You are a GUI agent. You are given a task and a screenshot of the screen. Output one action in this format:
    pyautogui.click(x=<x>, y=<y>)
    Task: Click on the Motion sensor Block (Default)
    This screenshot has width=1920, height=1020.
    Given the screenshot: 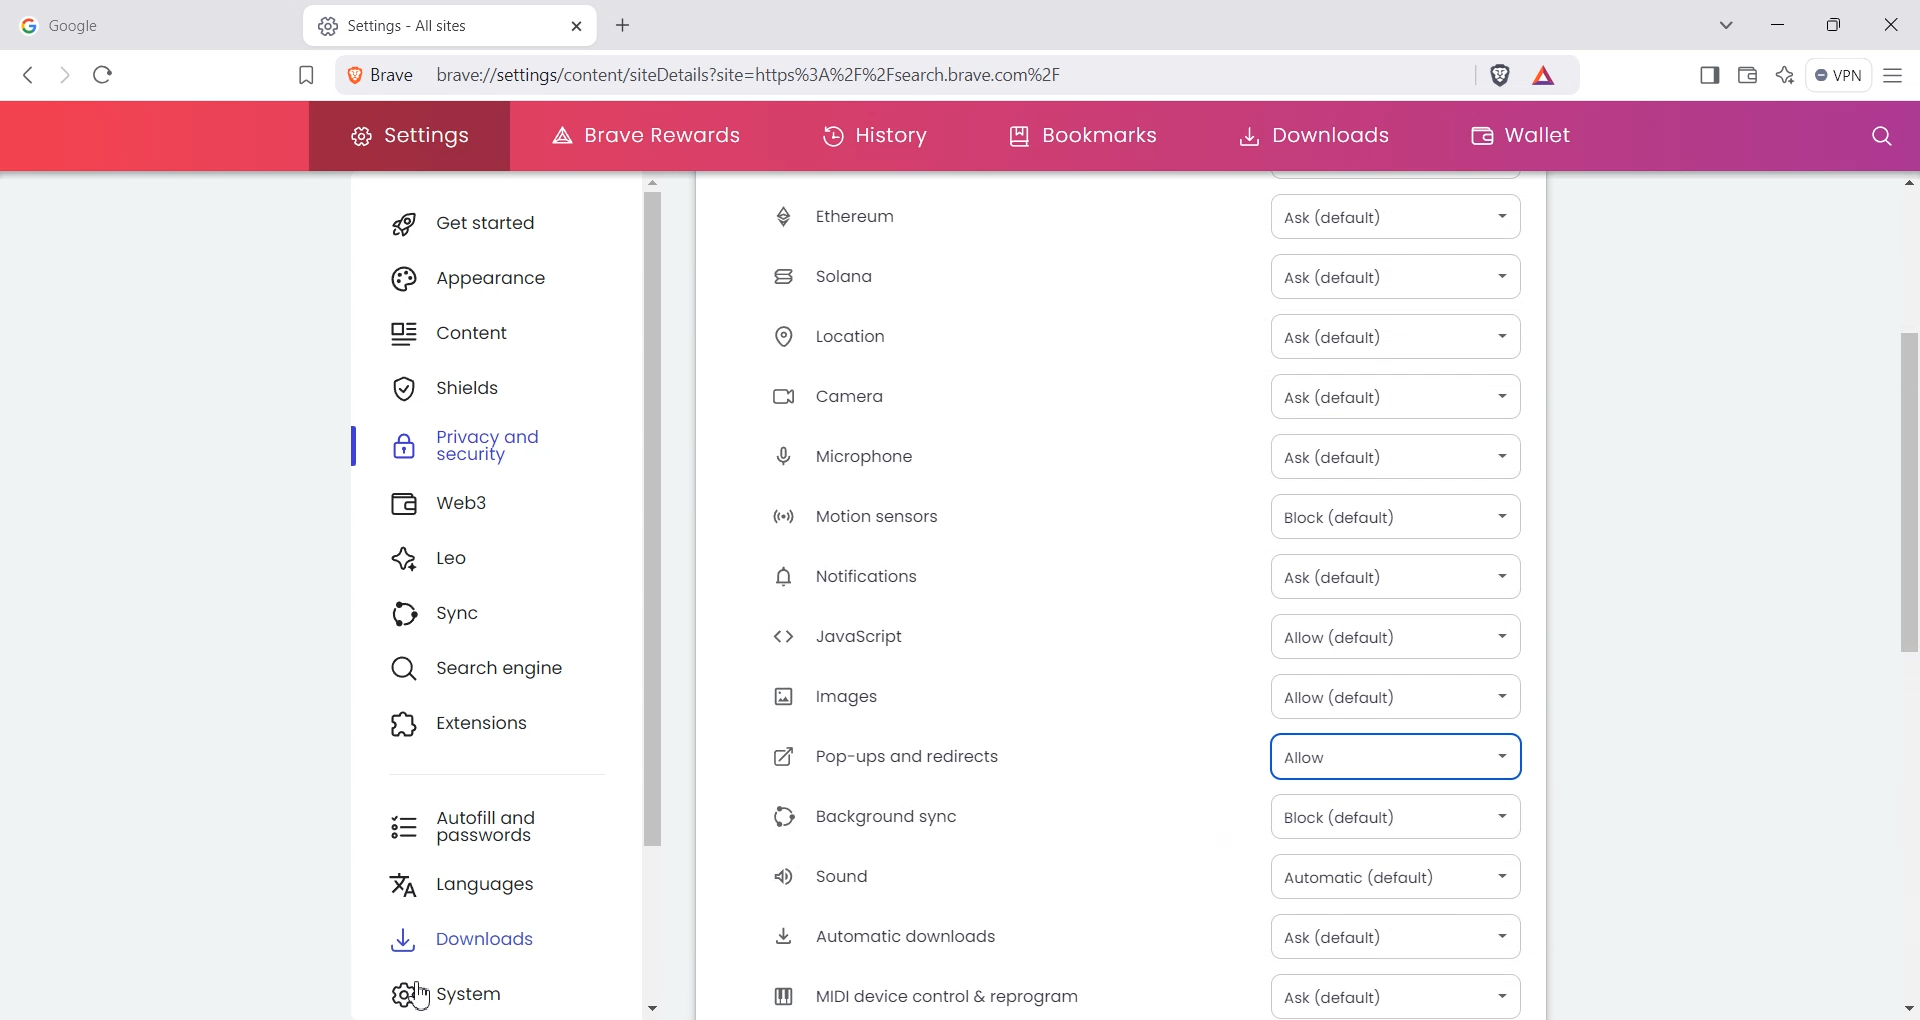 What is the action you would take?
    pyautogui.click(x=1126, y=516)
    